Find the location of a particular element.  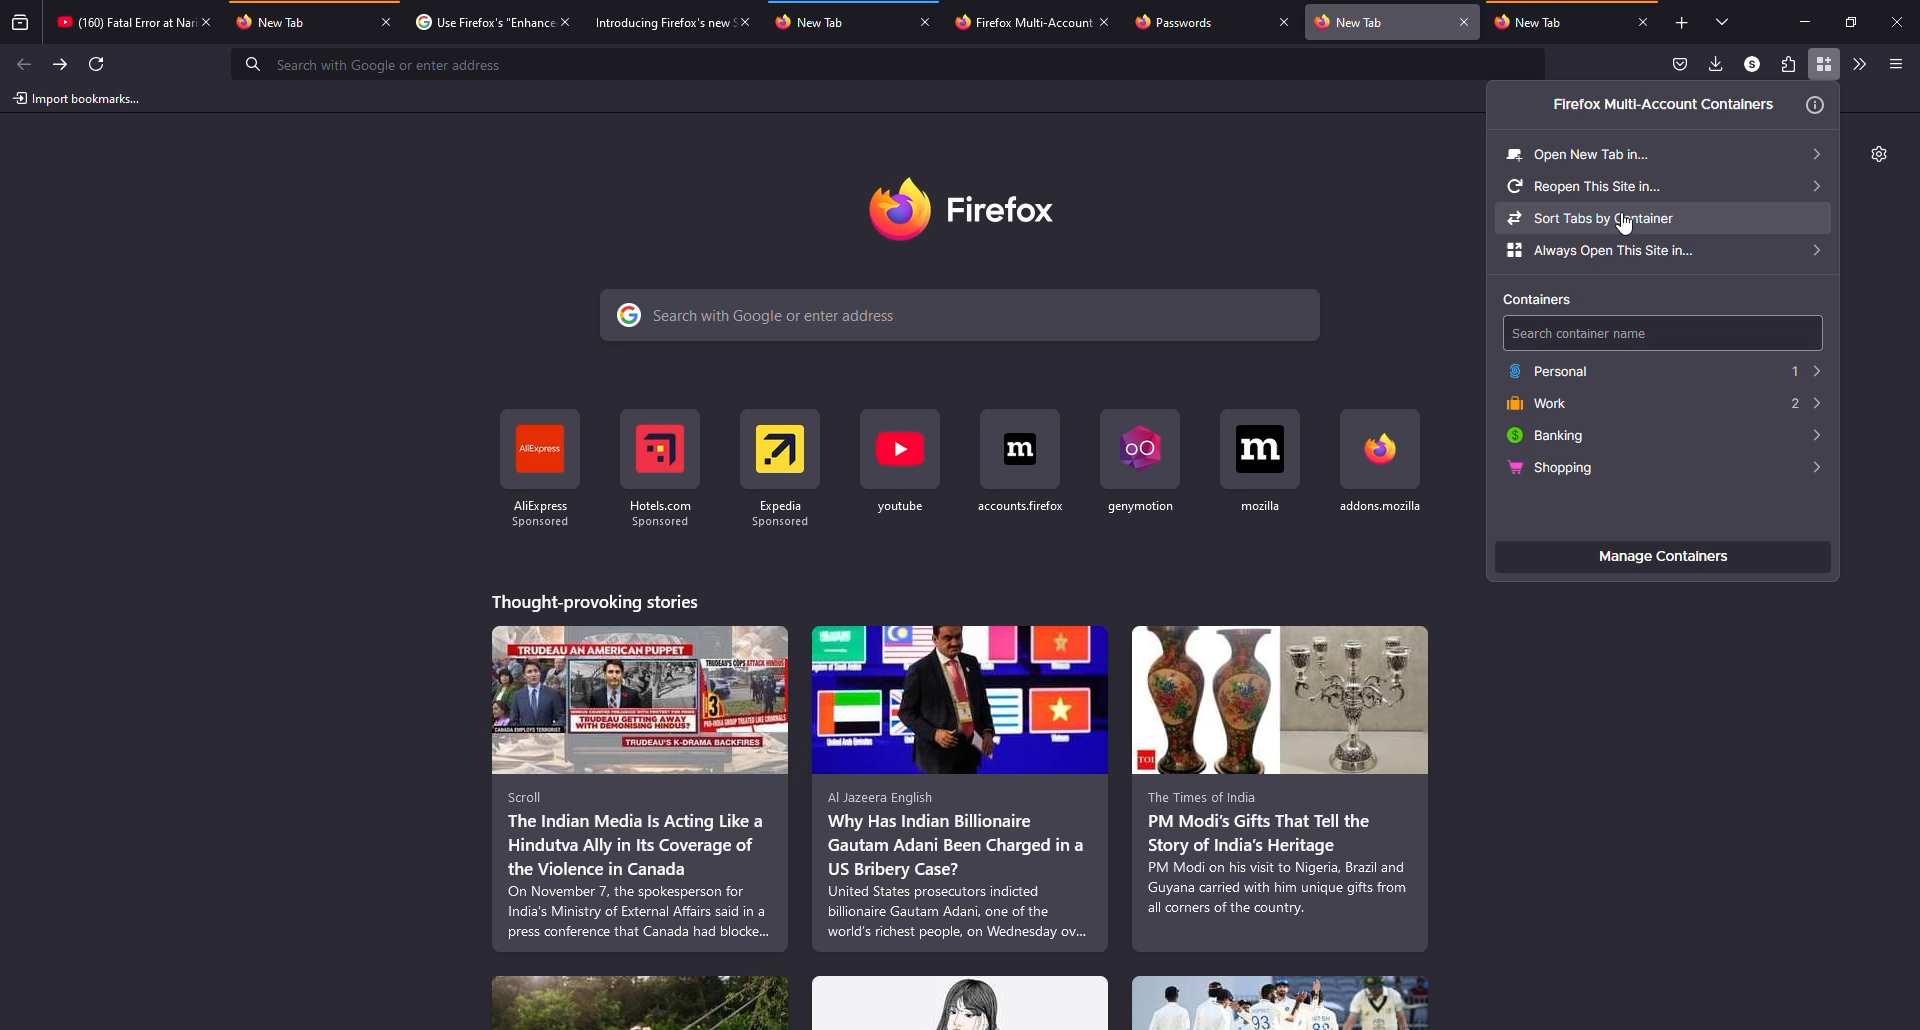

profile is located at coordinates (1750, 64).